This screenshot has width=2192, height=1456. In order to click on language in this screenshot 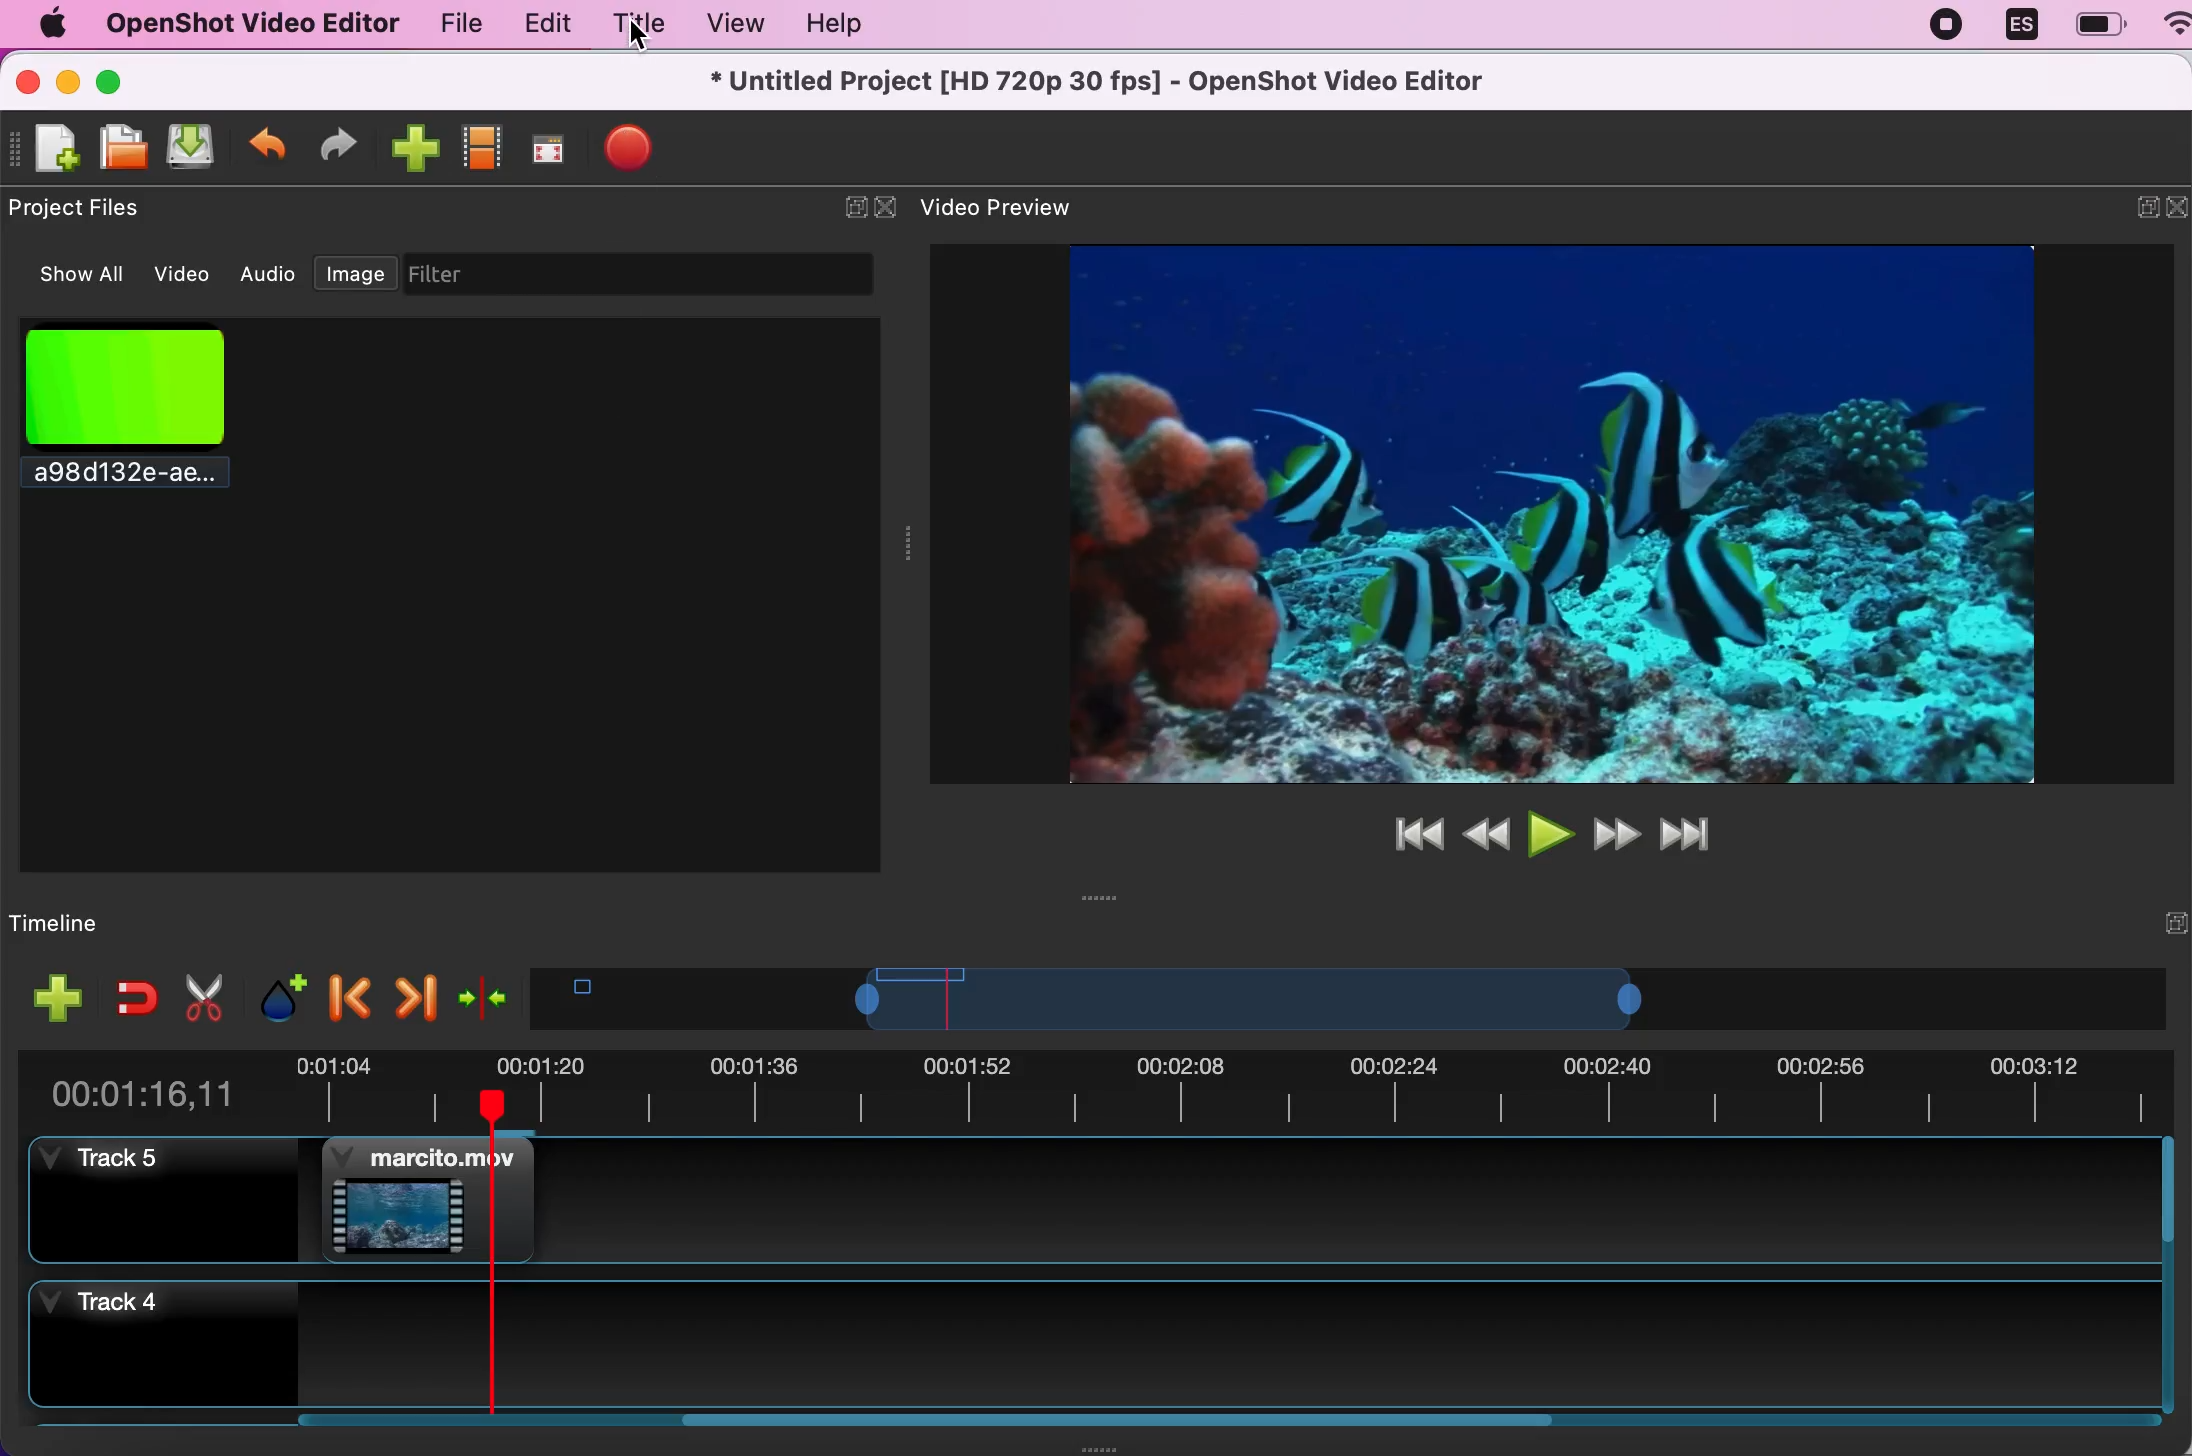, I will do `click(2021, 27)`.